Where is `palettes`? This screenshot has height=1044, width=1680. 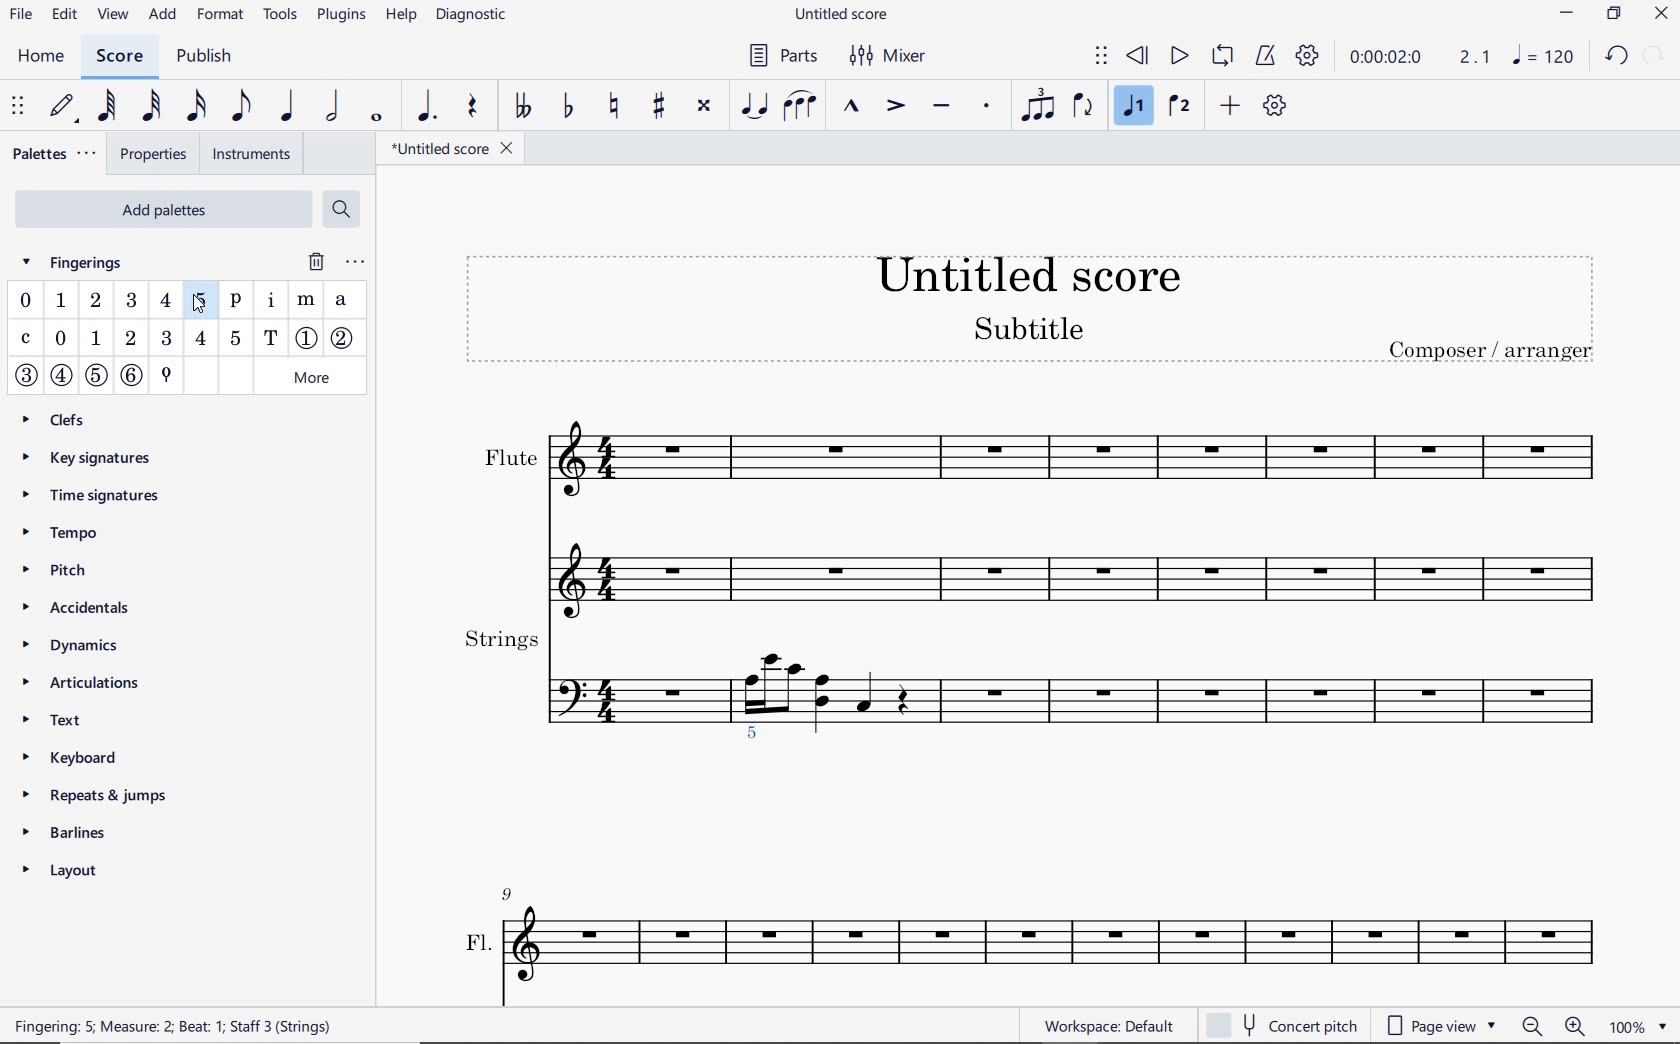 palettes is located at coordinates (56, 155).